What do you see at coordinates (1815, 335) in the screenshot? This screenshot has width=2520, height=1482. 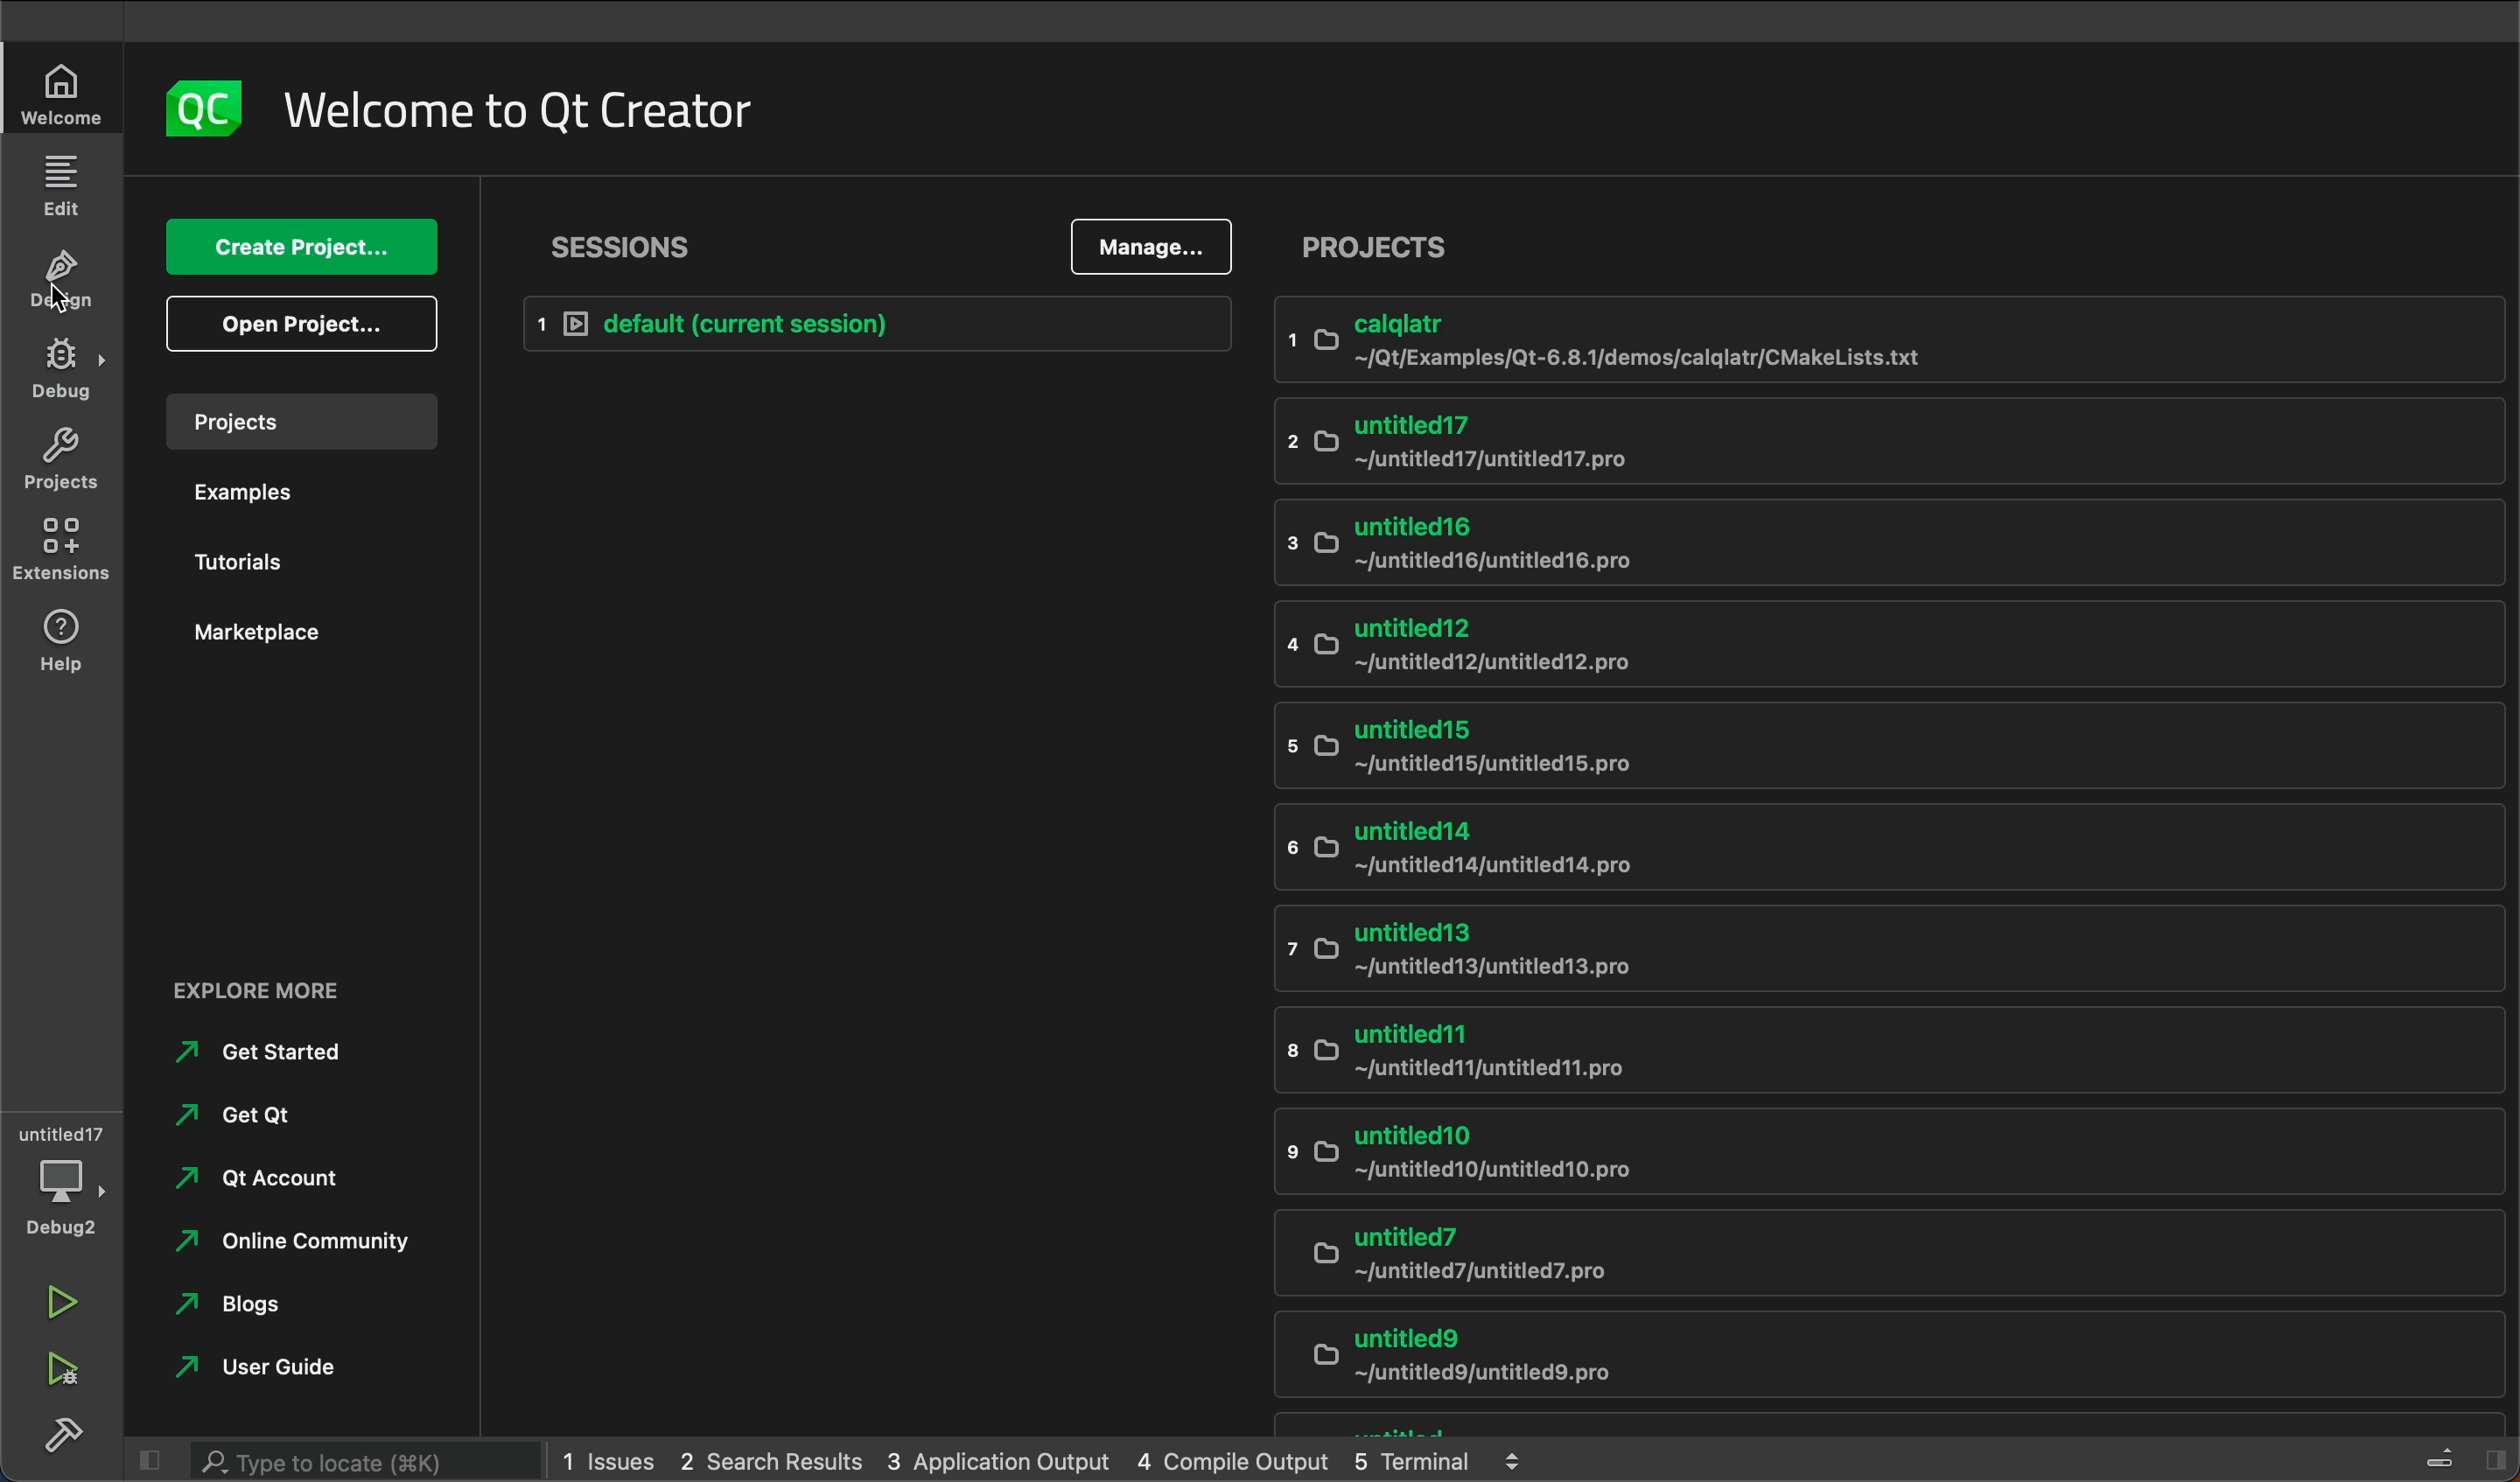 I see `calqlatr` at bounding box center [1815, 335].